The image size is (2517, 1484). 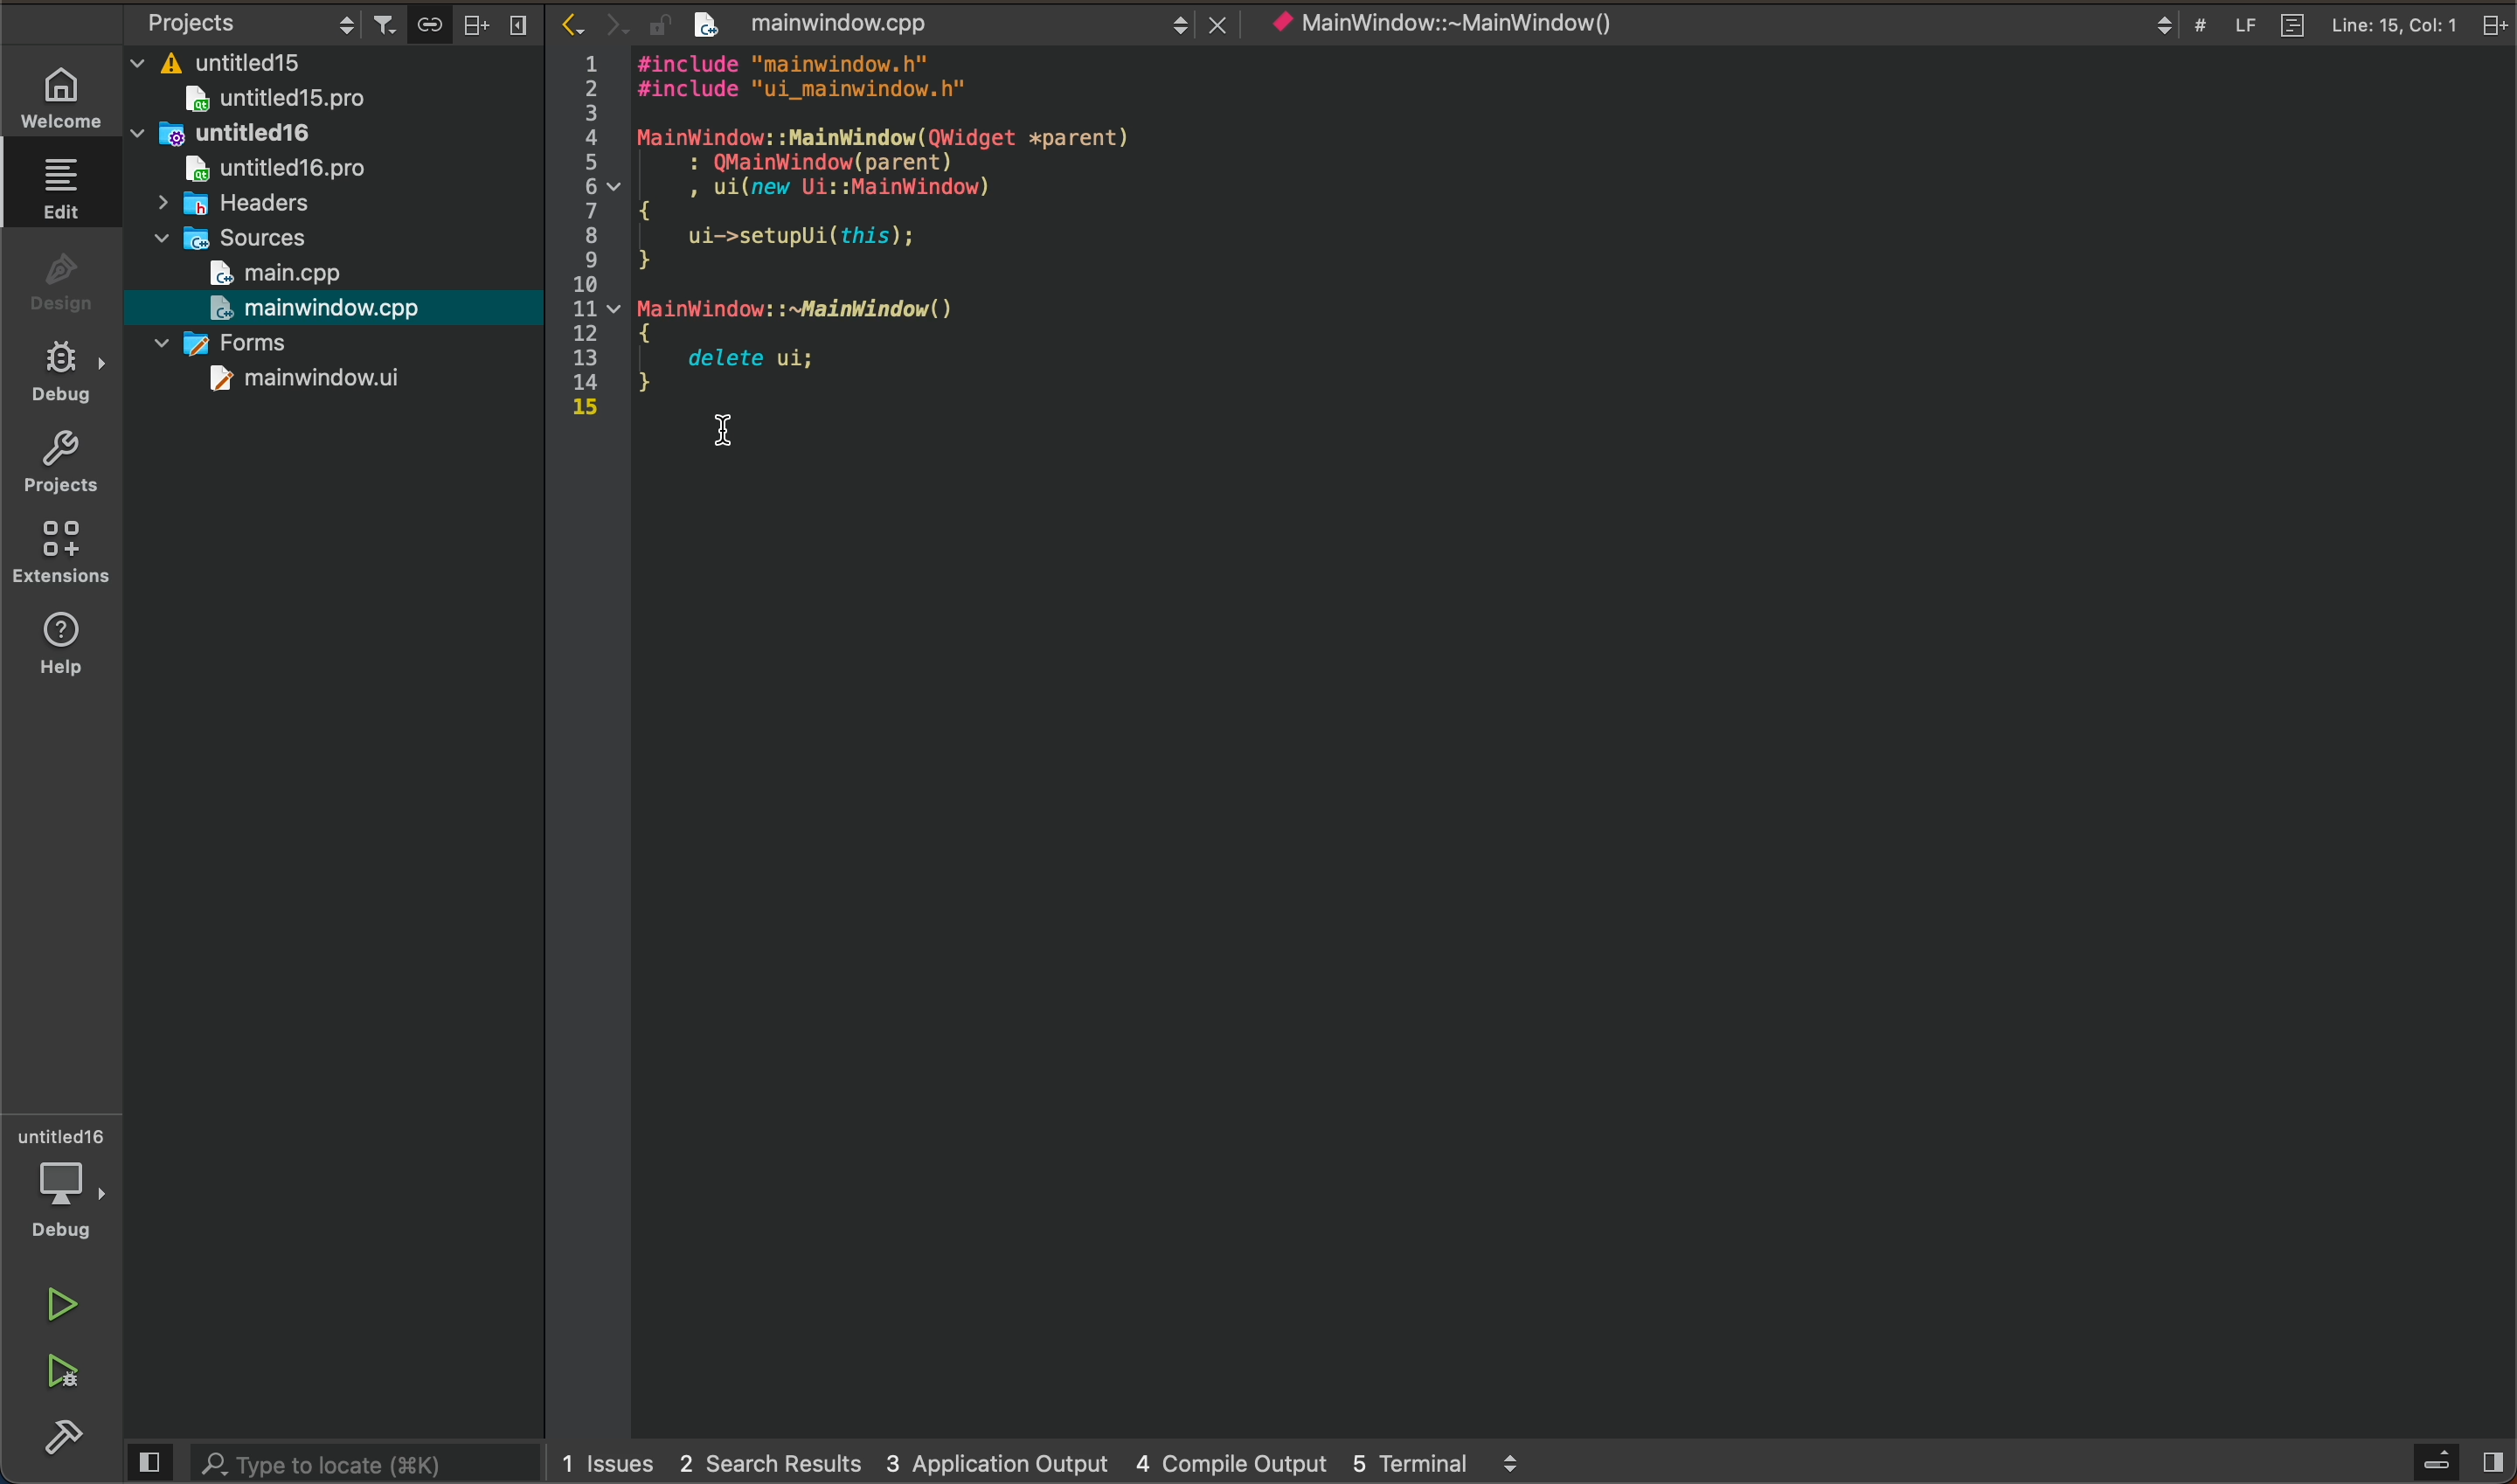 I want to click on forms, so click(x=309, y=349).